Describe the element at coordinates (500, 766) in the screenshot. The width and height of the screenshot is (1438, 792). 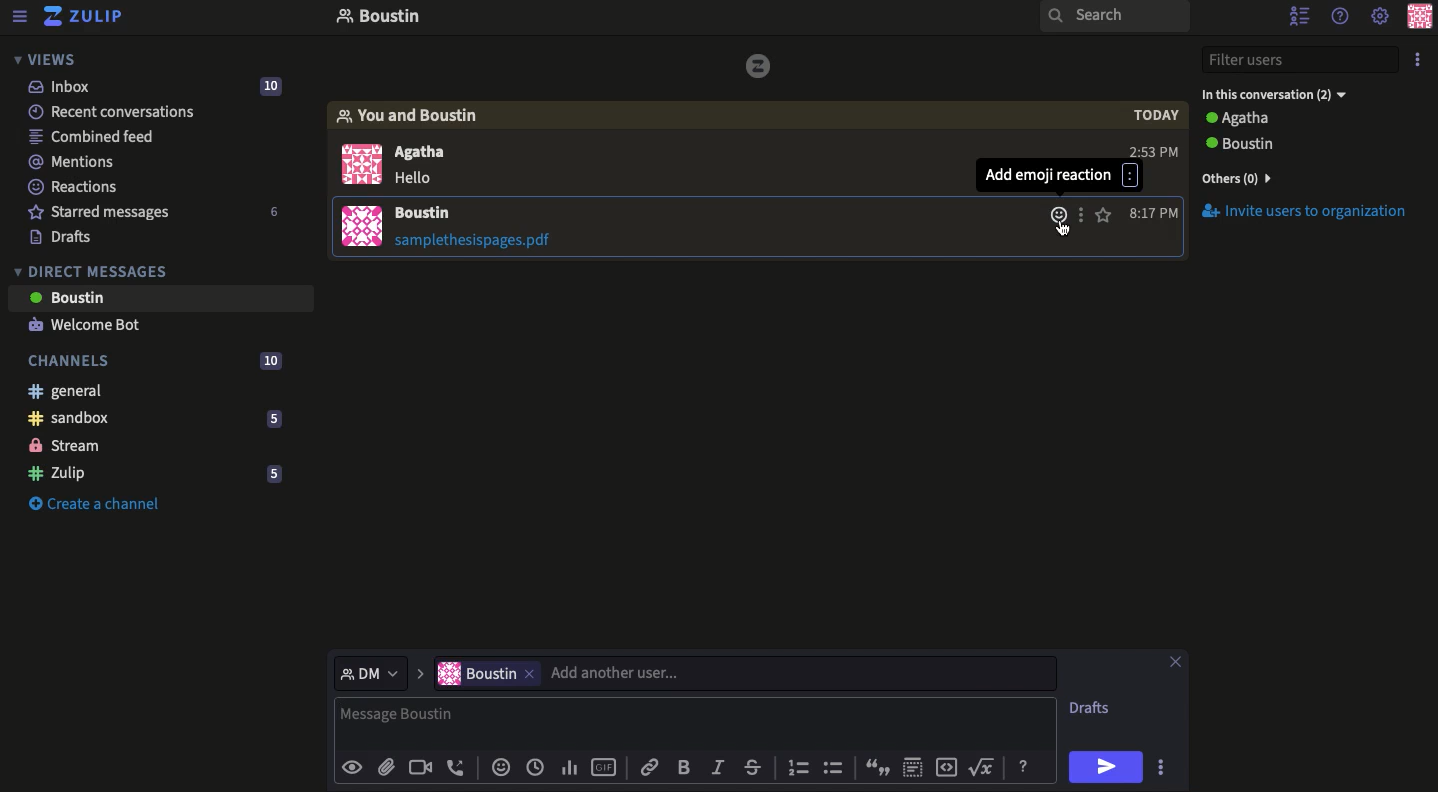
I see `Reaction` at that location.